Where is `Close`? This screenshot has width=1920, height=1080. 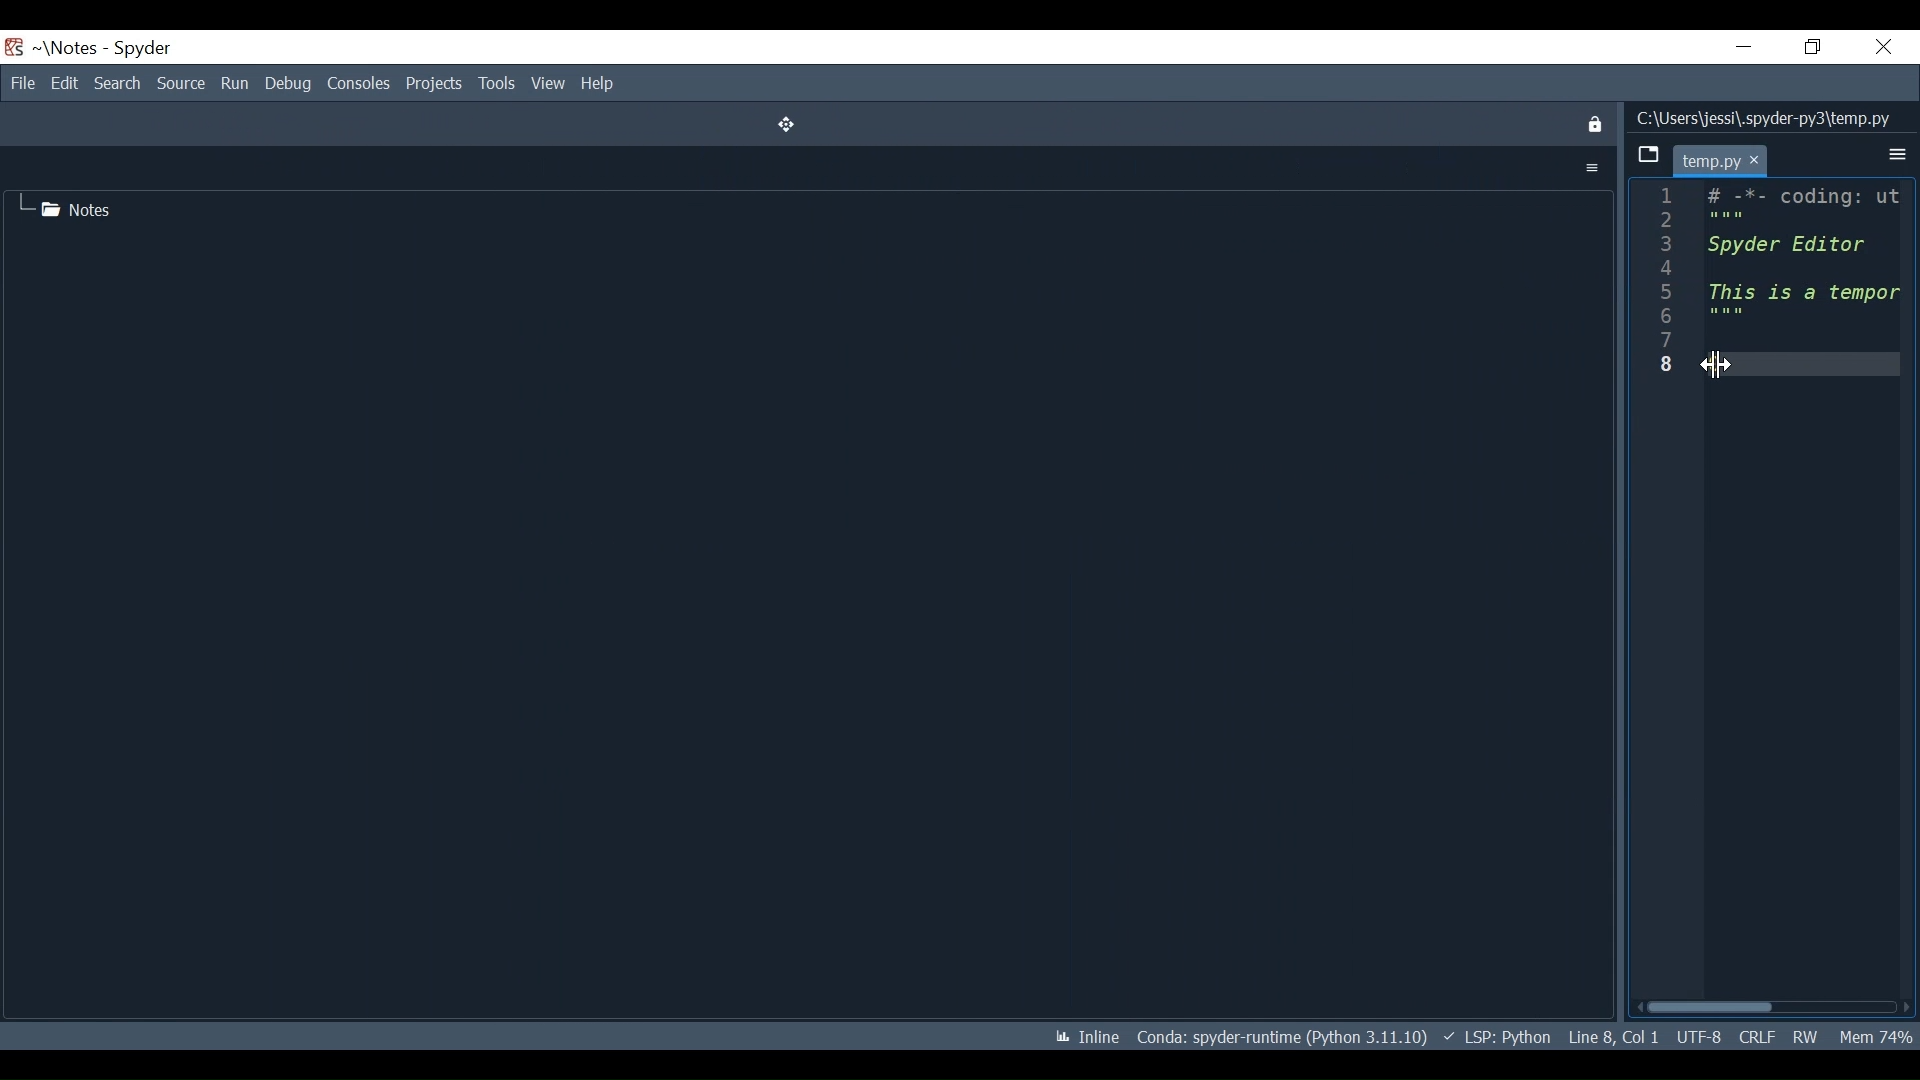 Close is located at coordinates (1593, 125).